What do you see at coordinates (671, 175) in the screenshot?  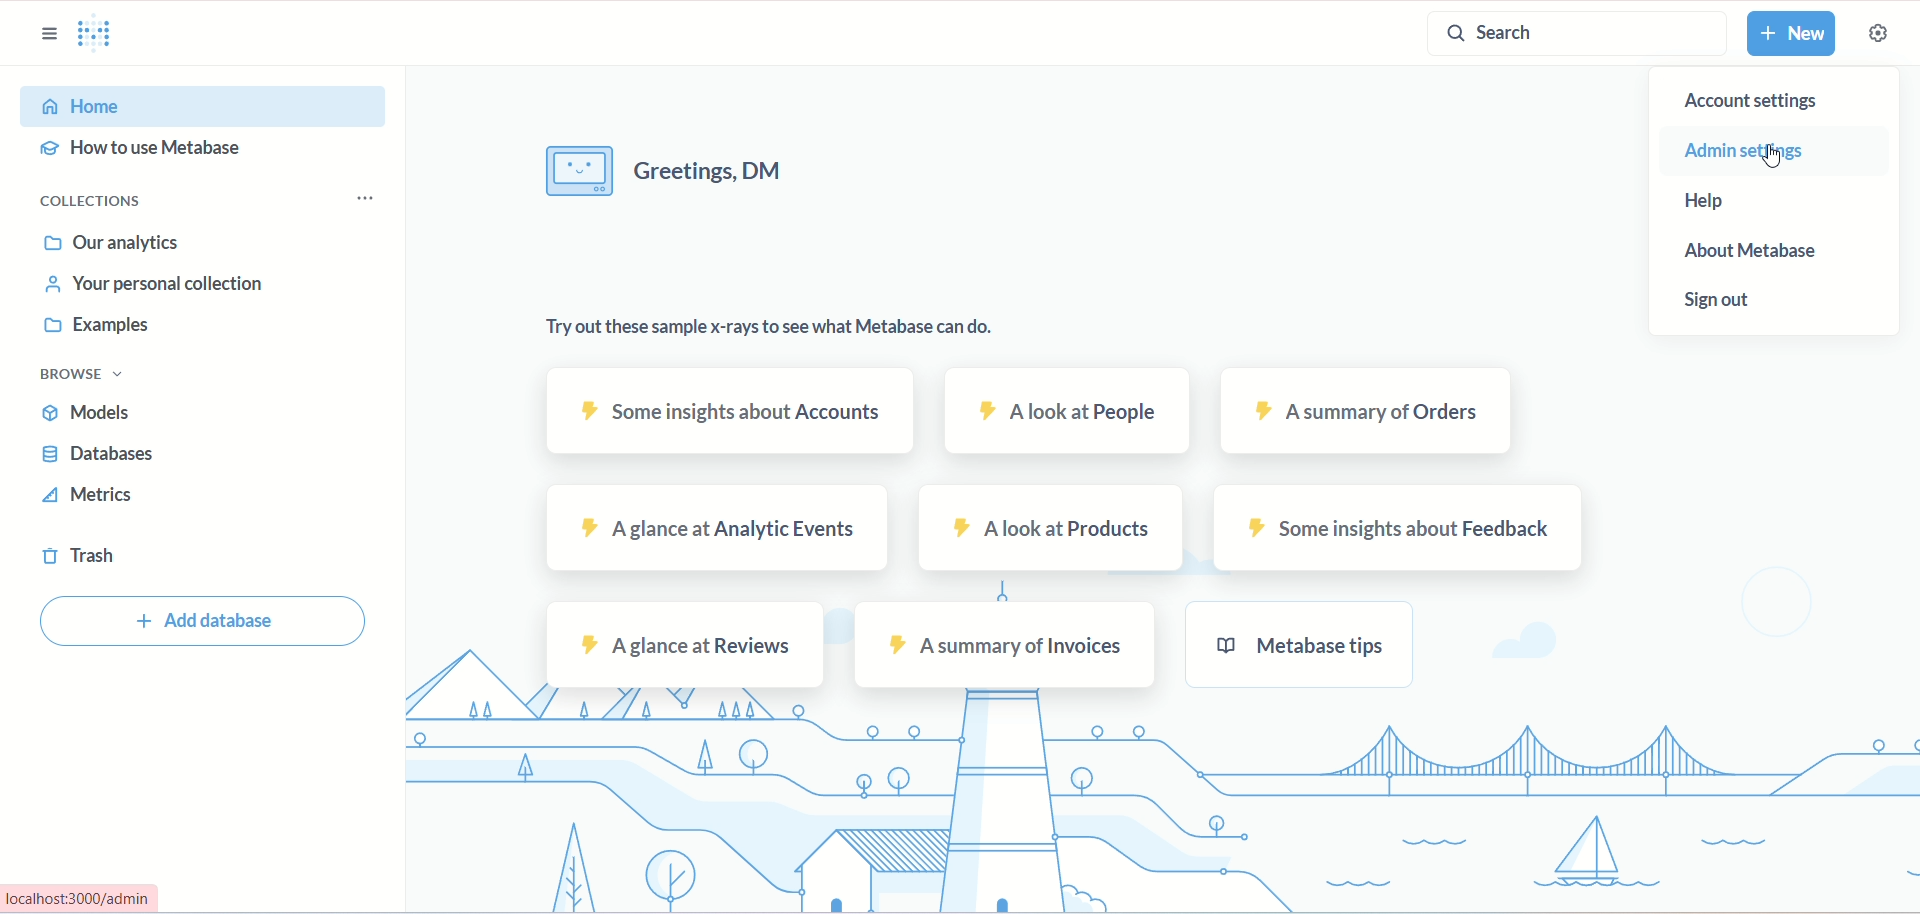 I see `text` at bounding box center [671, 175].